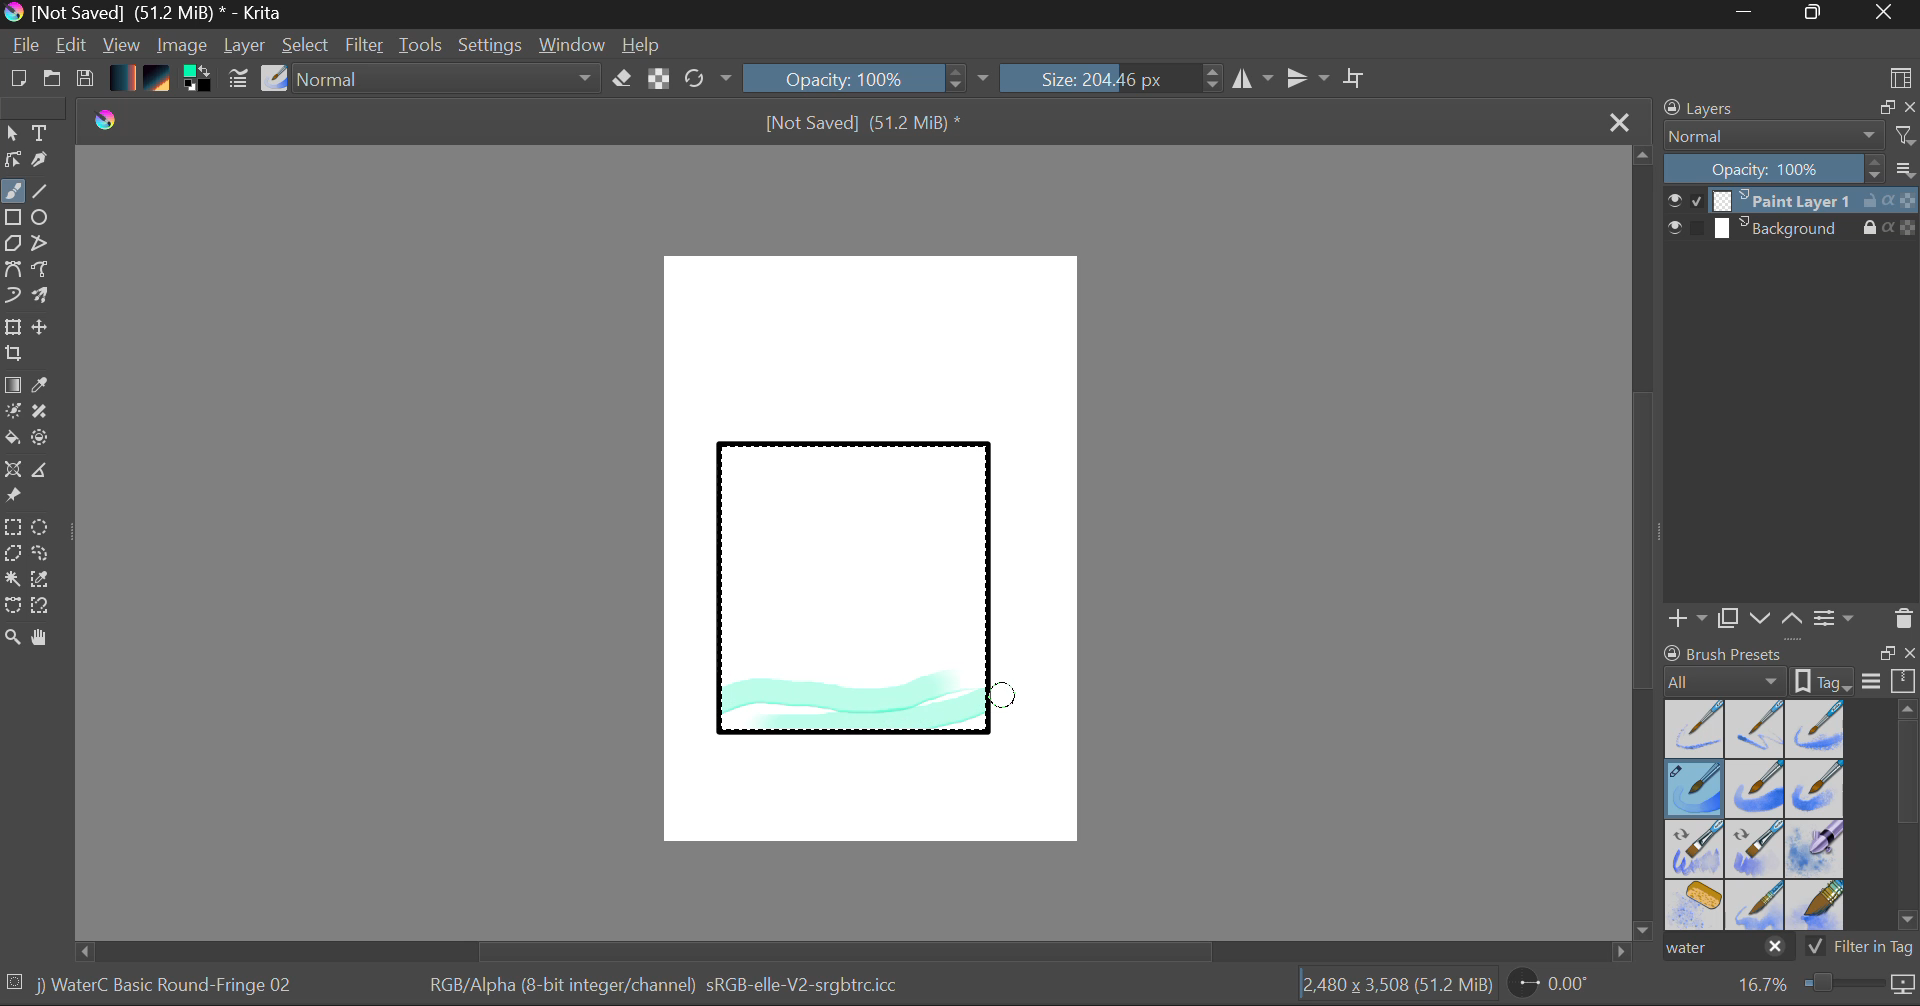 The image size is (1920, 1006). I want to click on Water C - Spread, so click(1757, 905).